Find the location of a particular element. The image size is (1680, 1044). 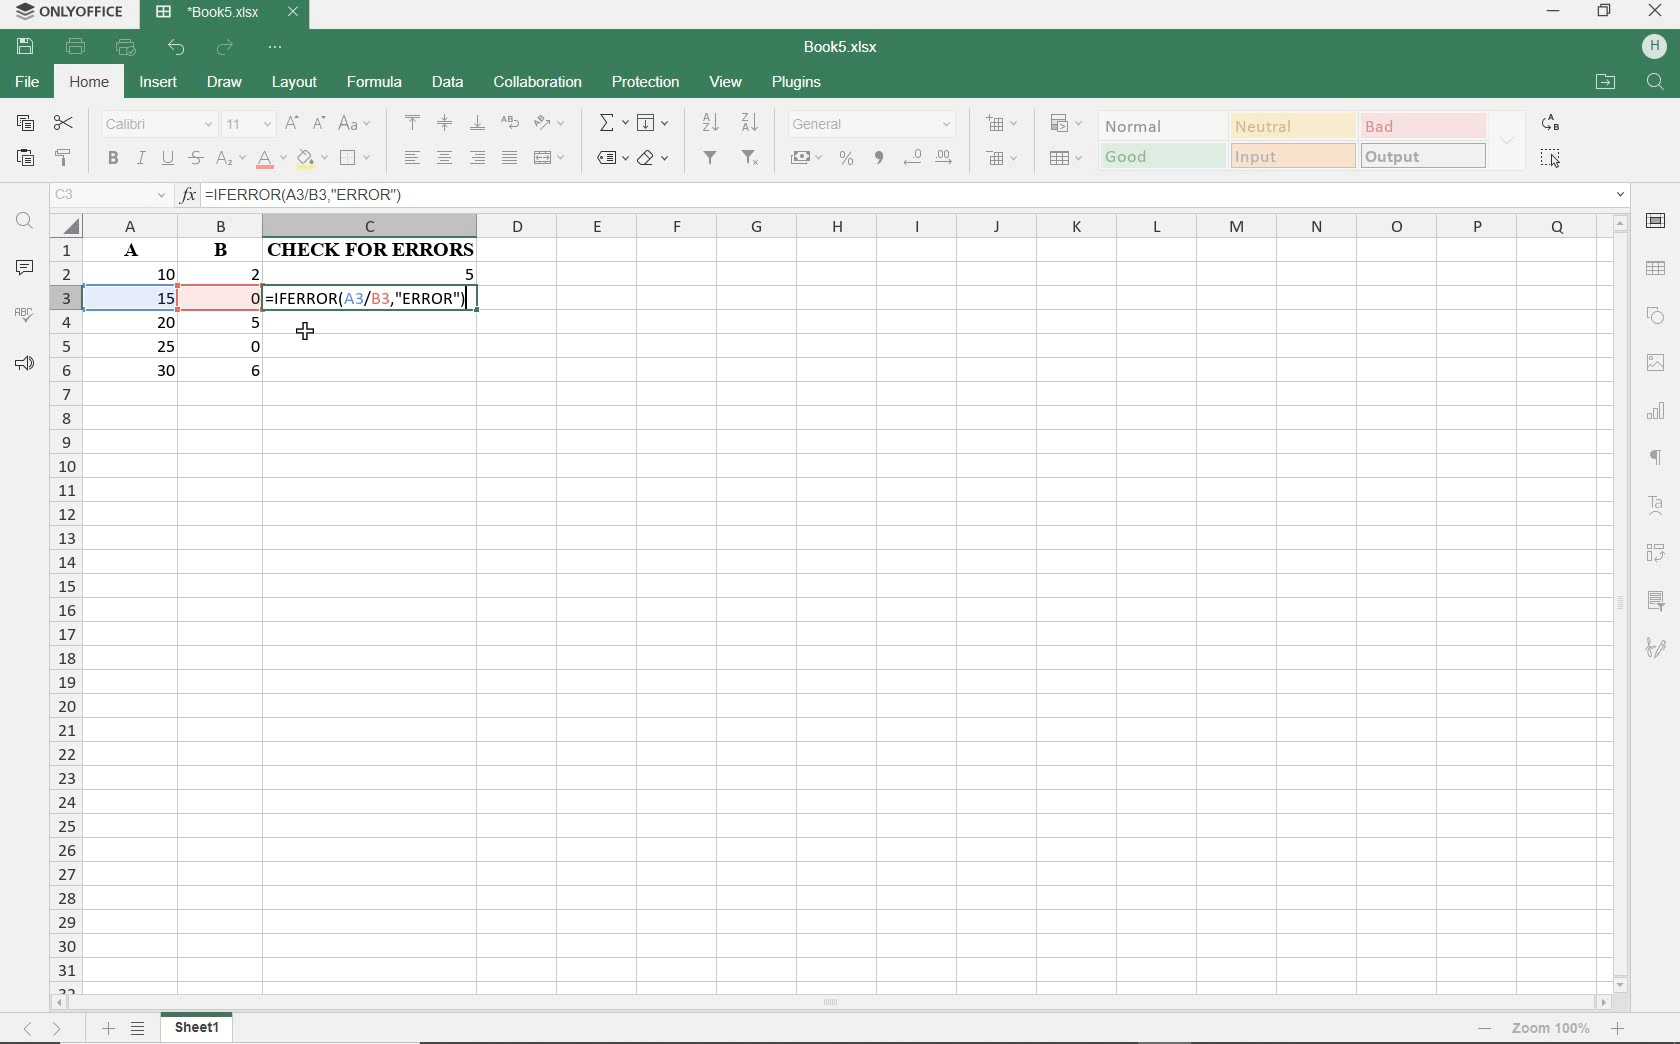

SHAPE is located at coordinates (1654, 314).